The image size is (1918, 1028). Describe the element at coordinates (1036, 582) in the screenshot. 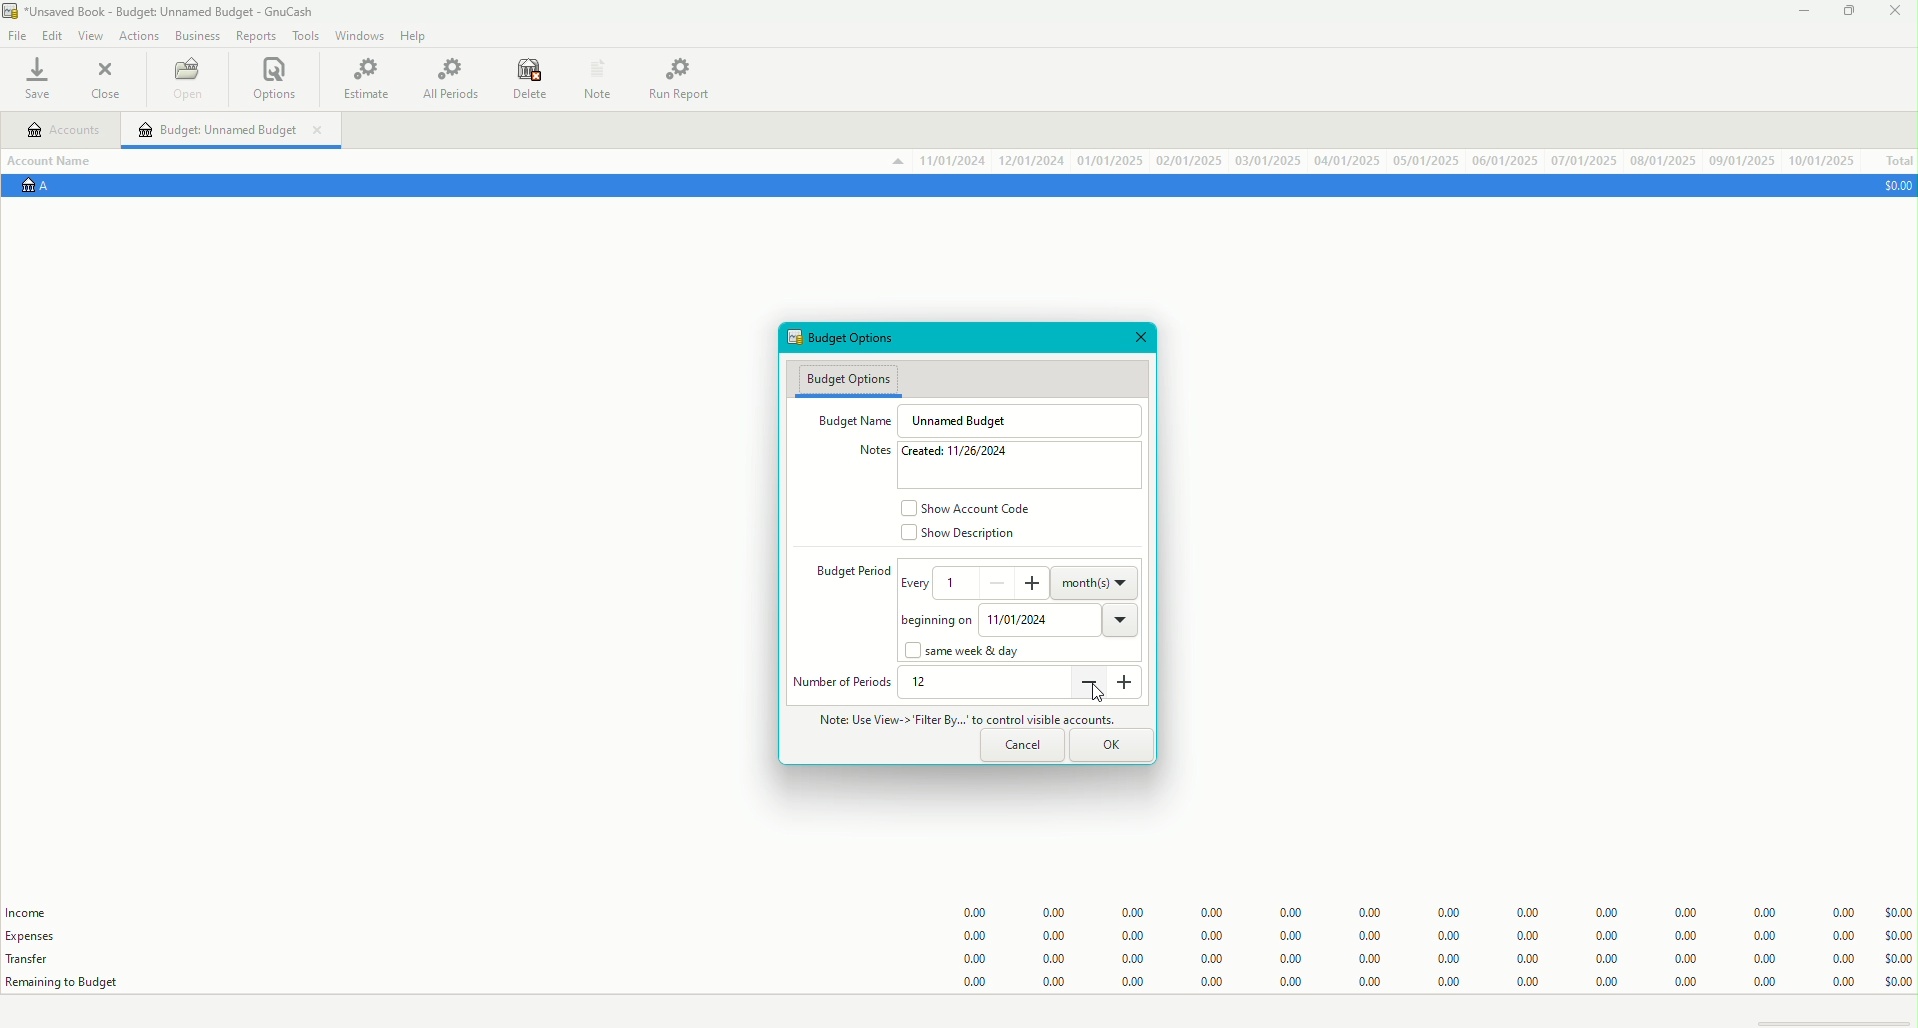

I see `increase` at that location.